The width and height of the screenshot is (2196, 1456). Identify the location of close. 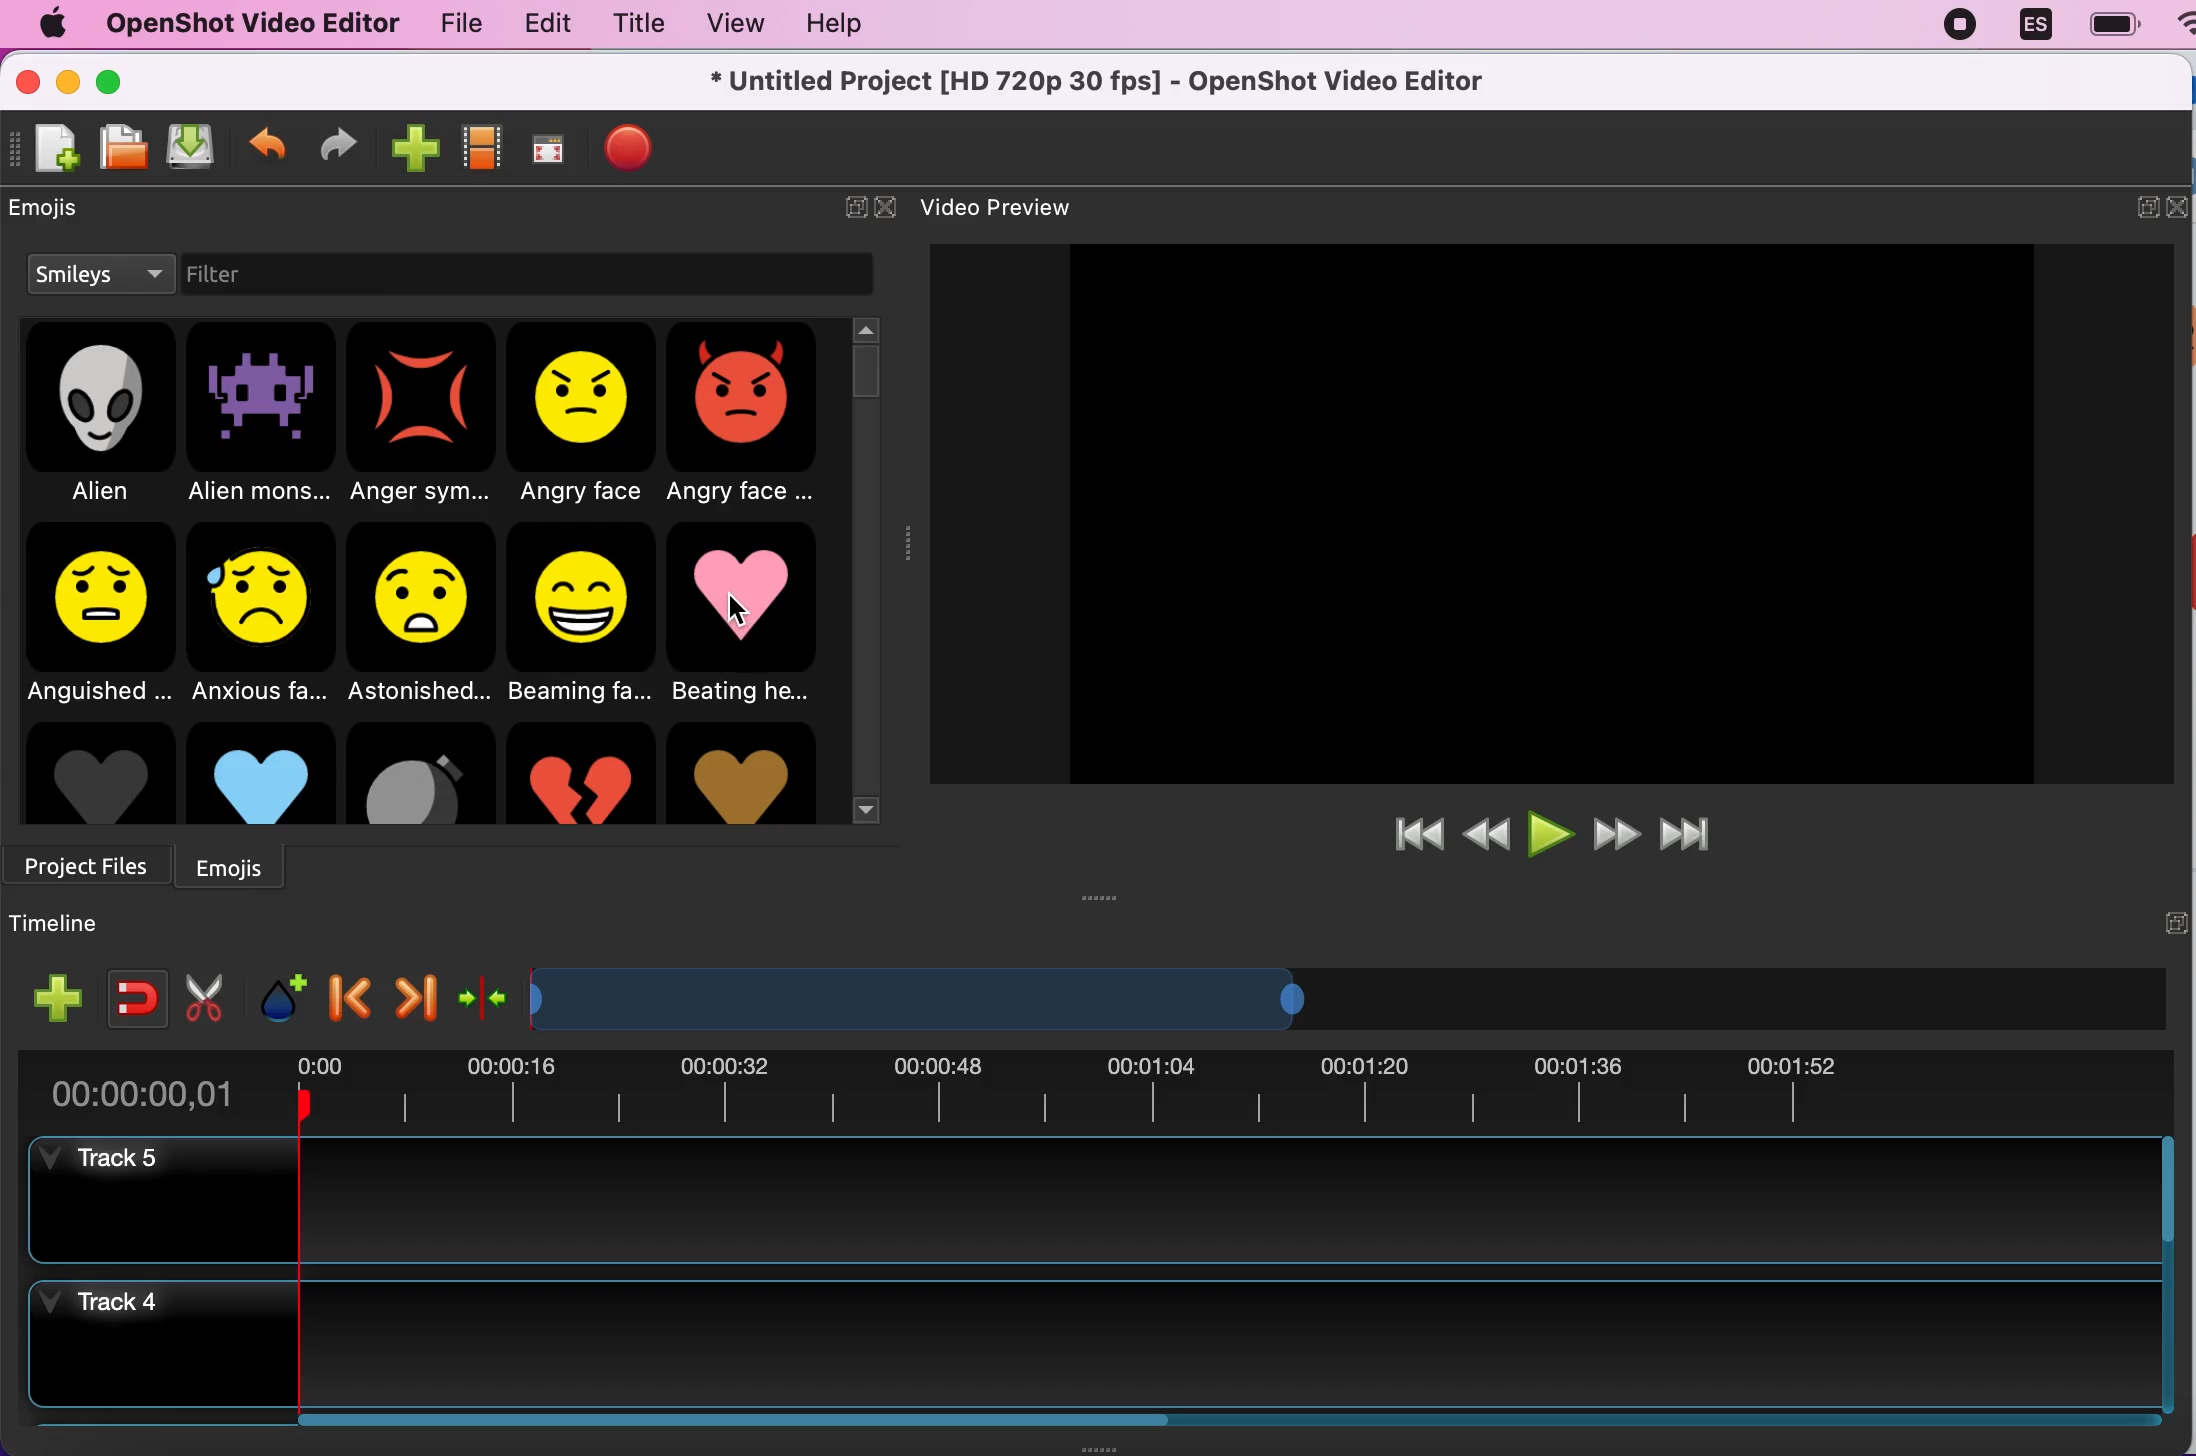
(2182, 206).